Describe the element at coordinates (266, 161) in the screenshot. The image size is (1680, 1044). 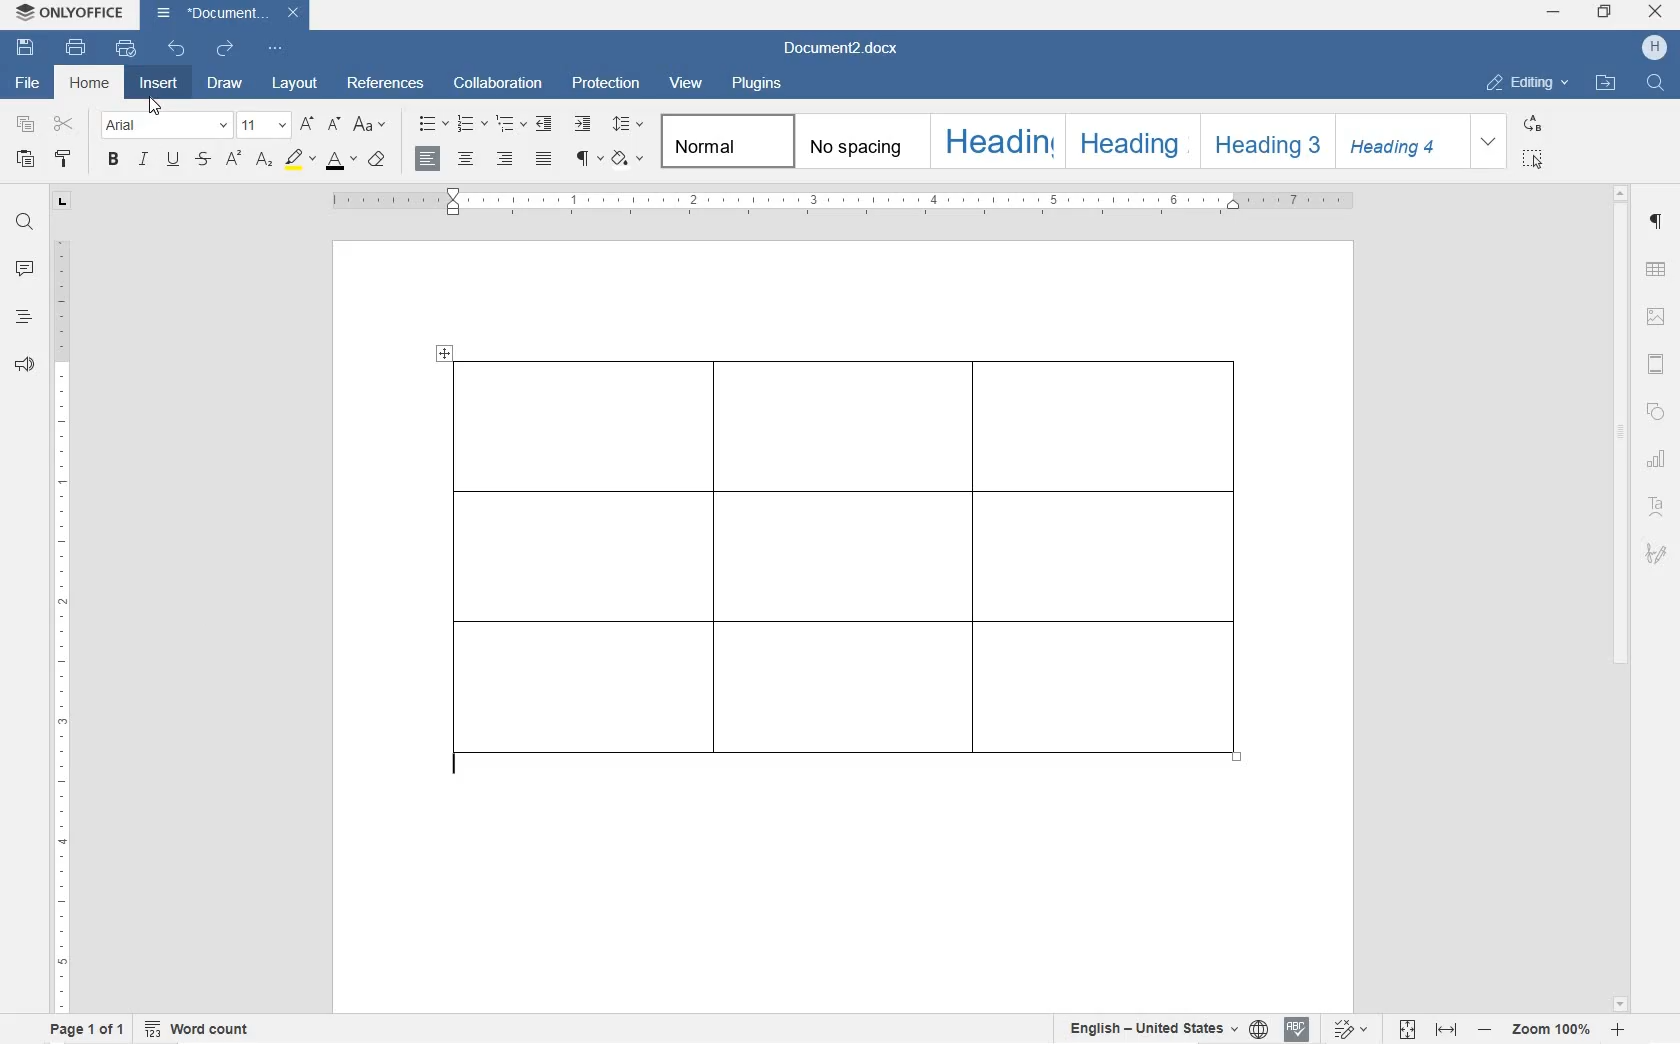
I see `subscript` at that location.